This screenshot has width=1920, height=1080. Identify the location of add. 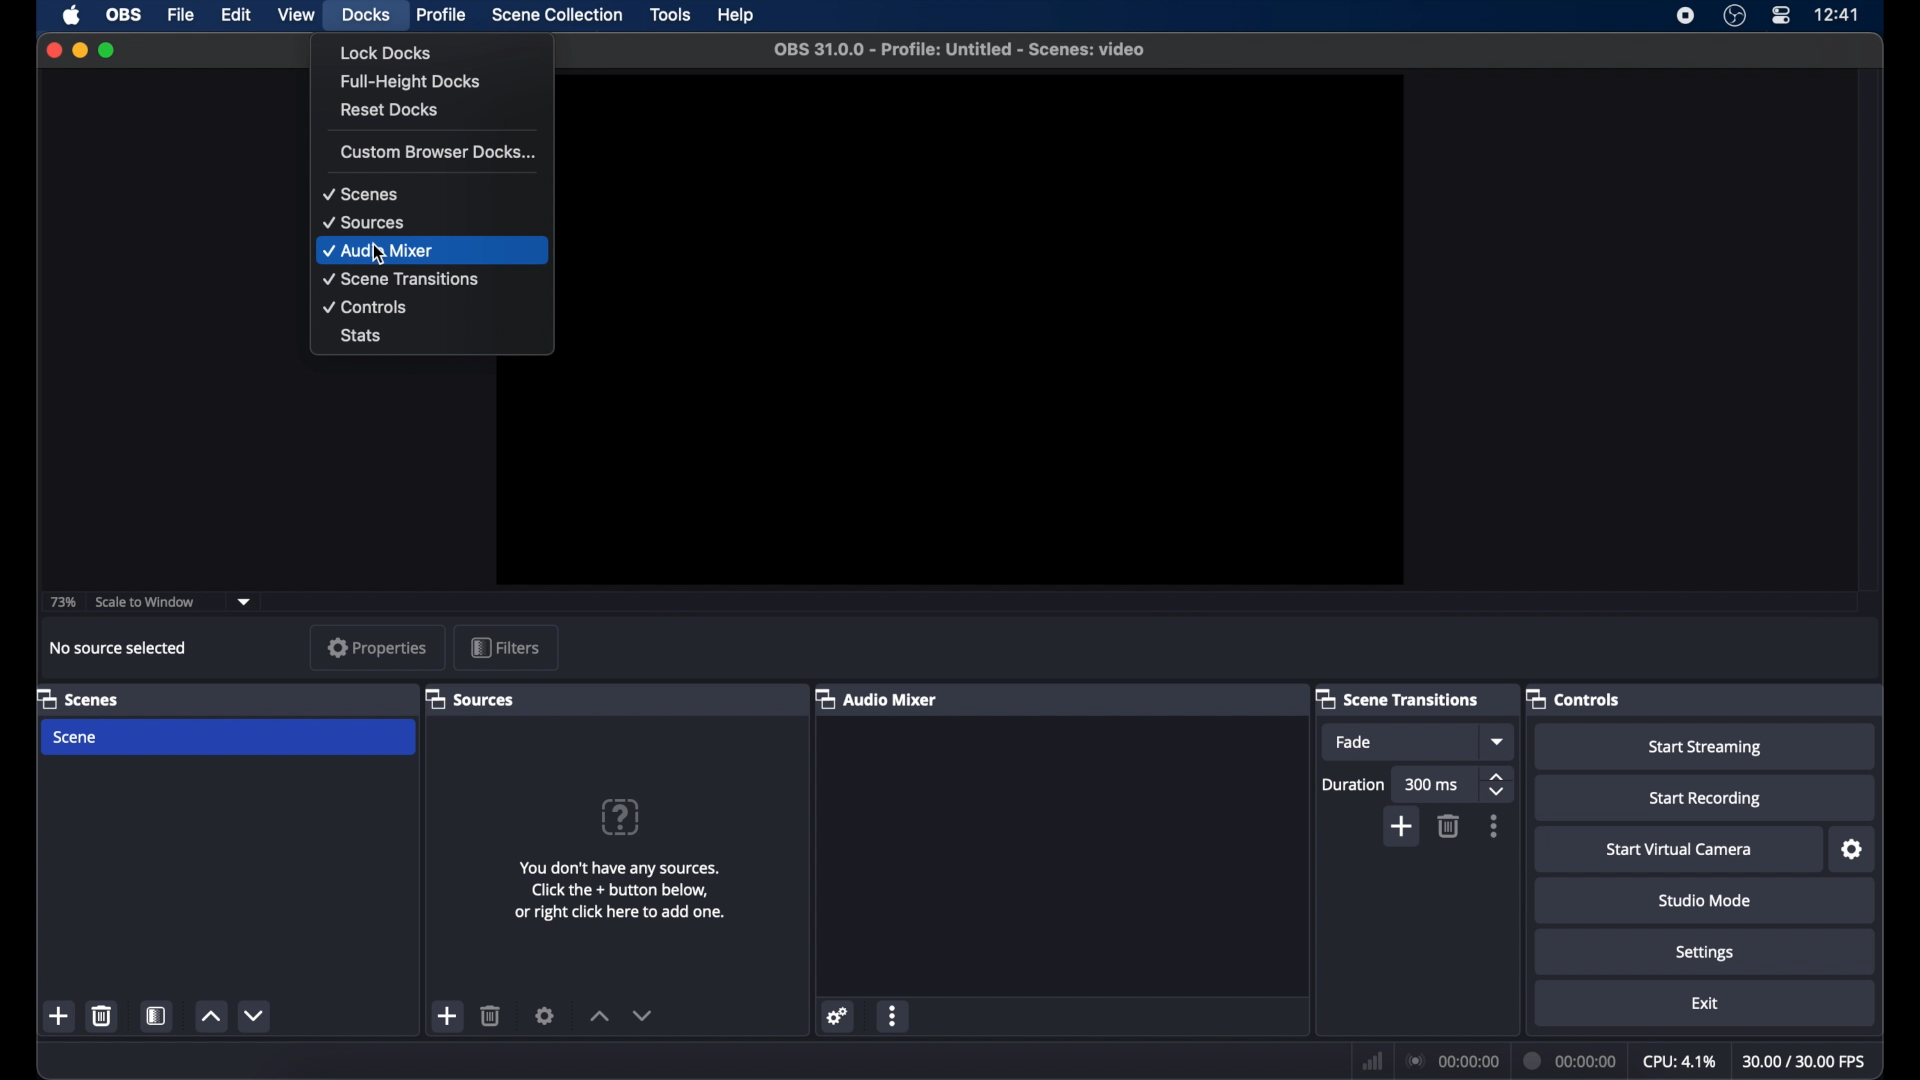
(1403, 826).